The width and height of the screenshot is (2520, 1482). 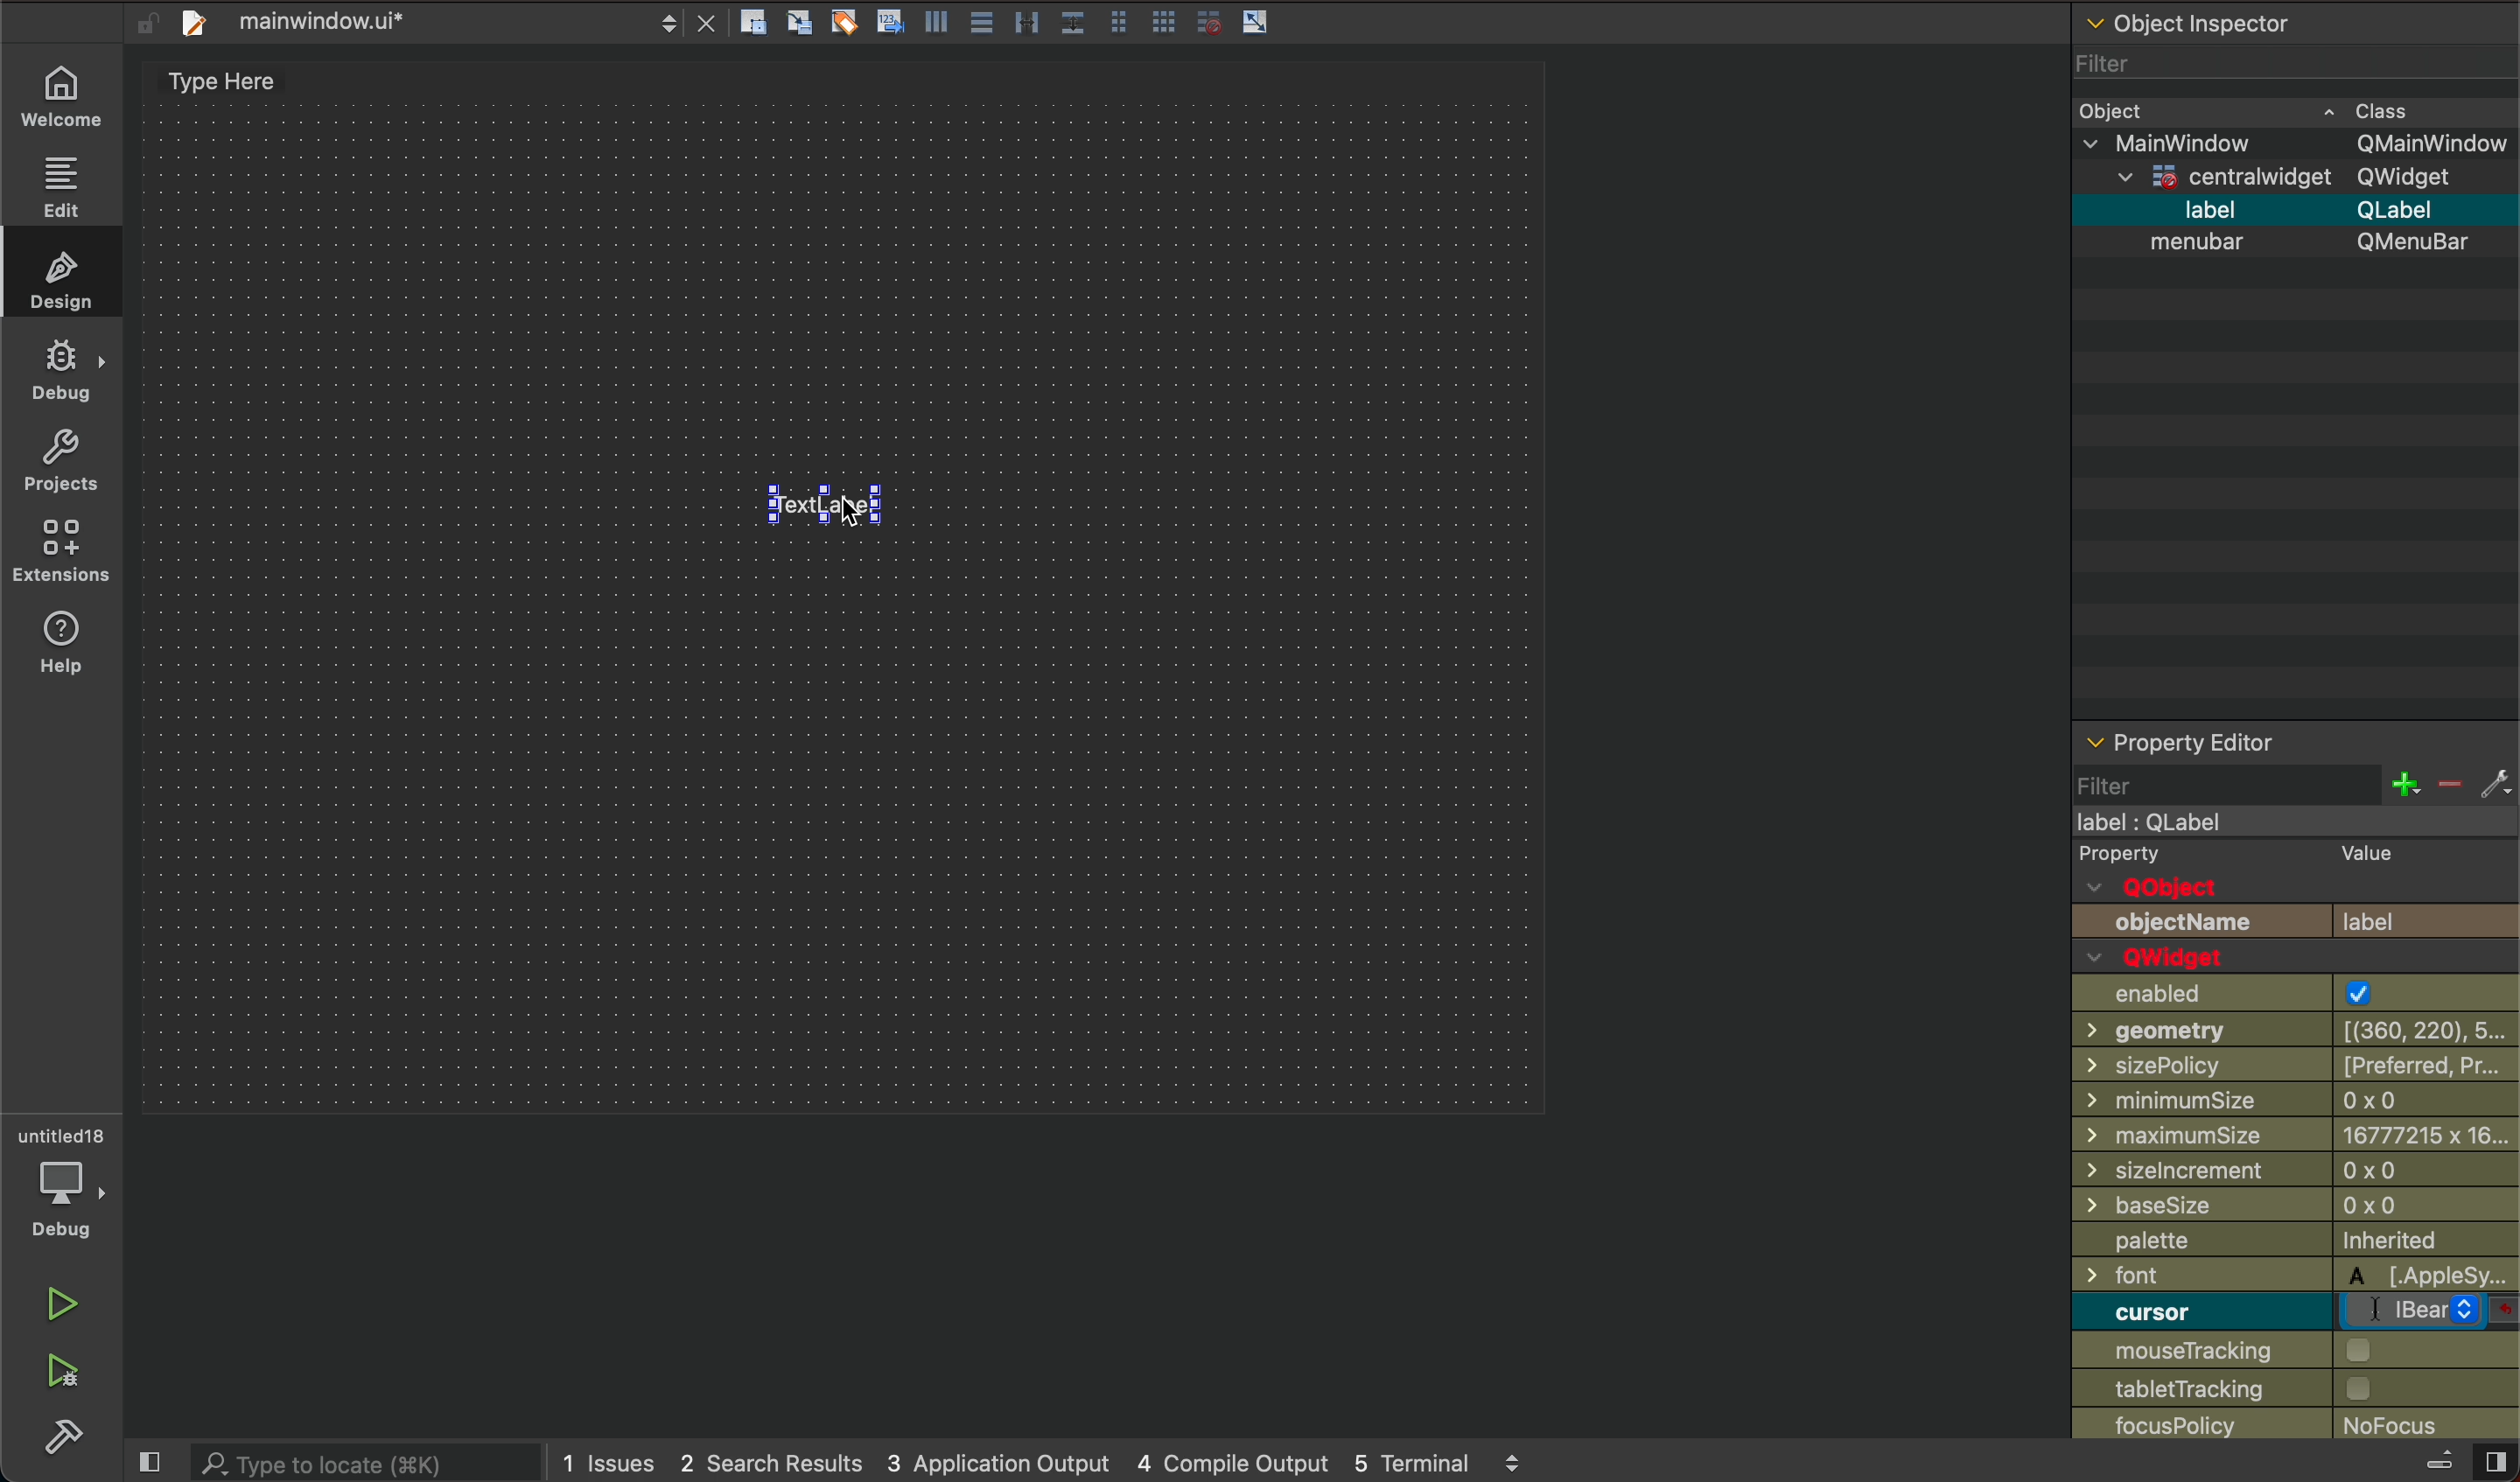 I want to click on Filter, so click(x=2110, y=62).